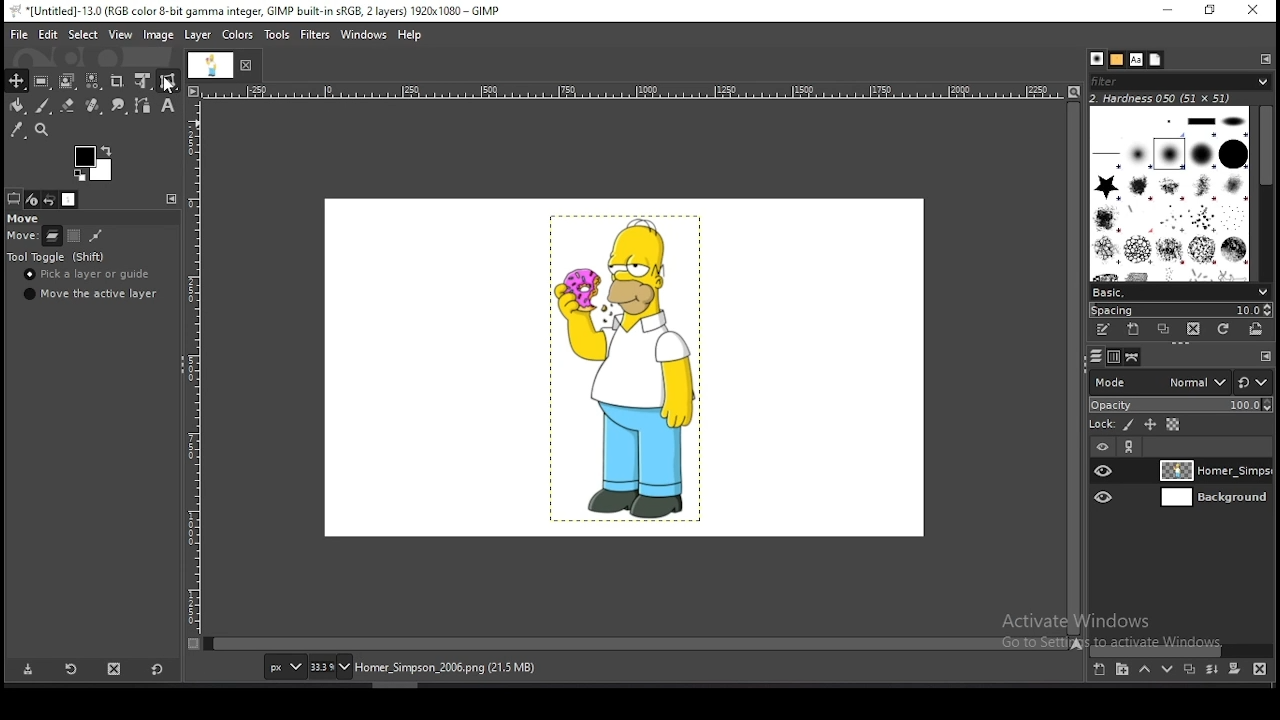  Describe the element at coordinates (1181, 290) in the screenshot. I see `brush presets` at that location.